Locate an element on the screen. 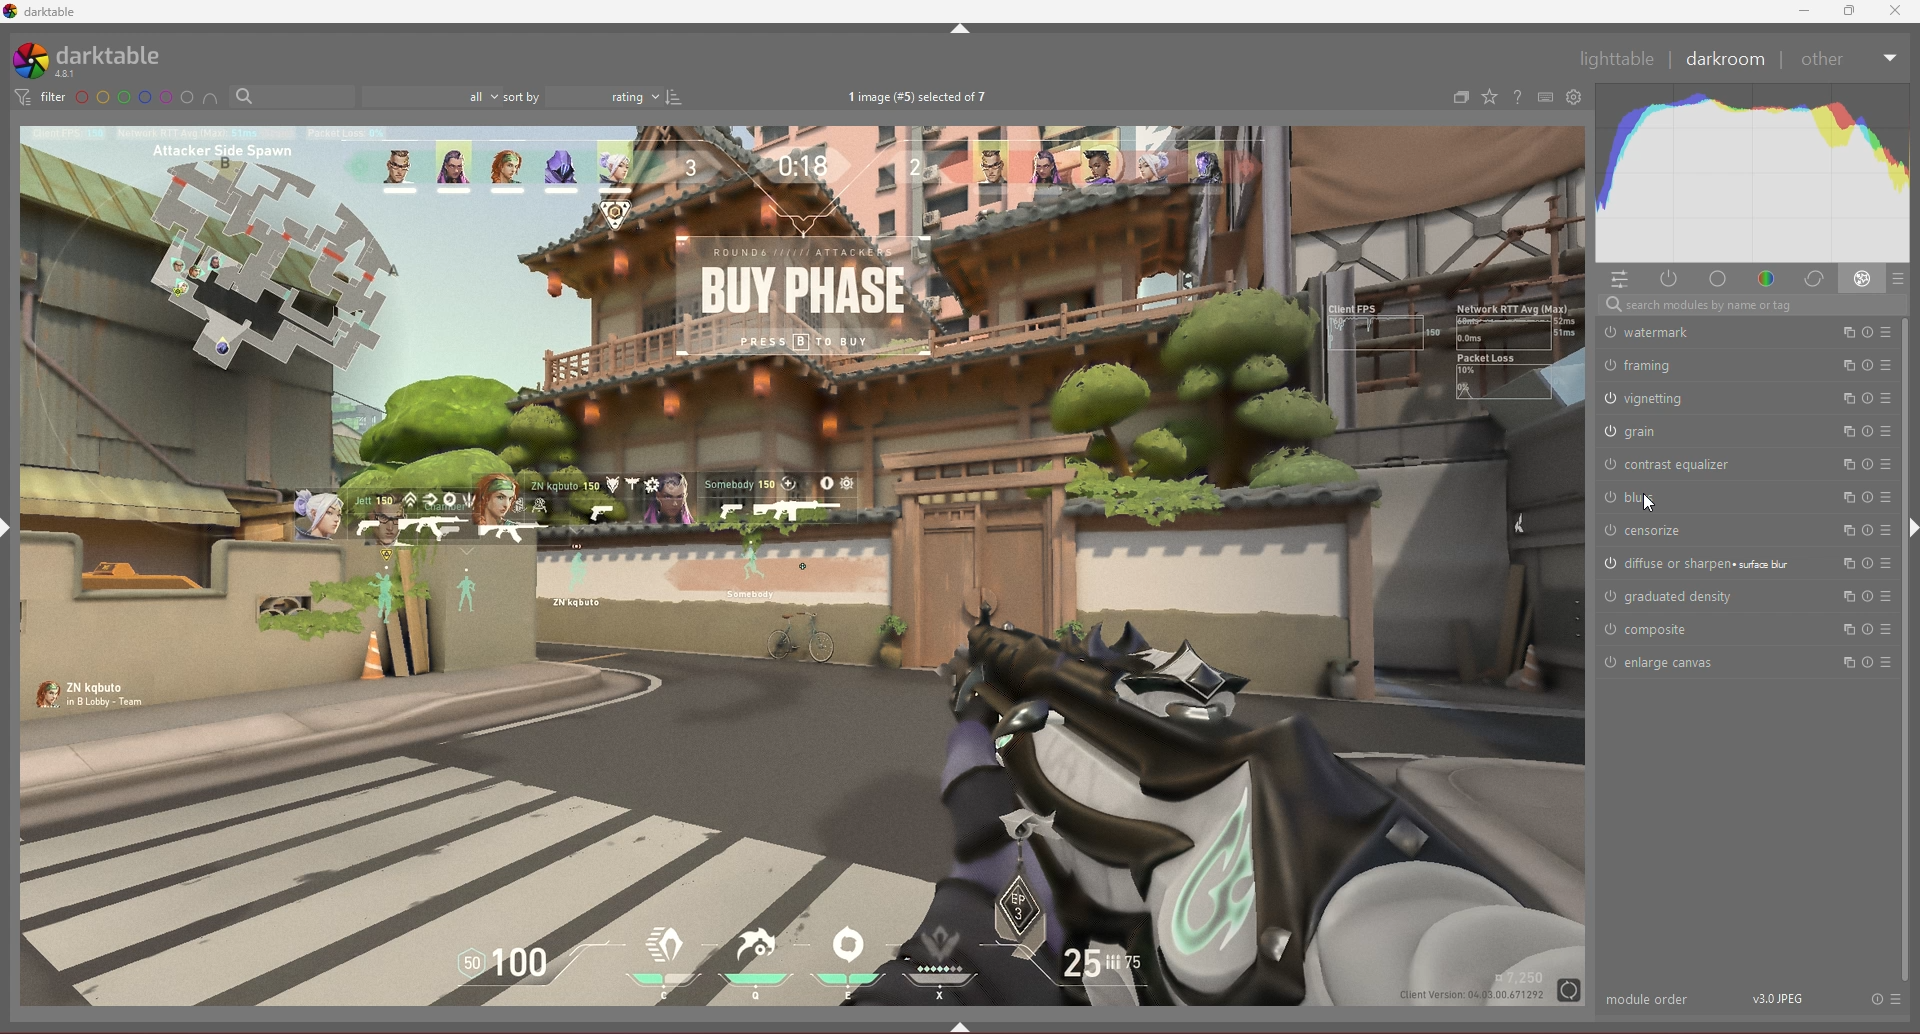  other is located at coordinates (1849, 60).